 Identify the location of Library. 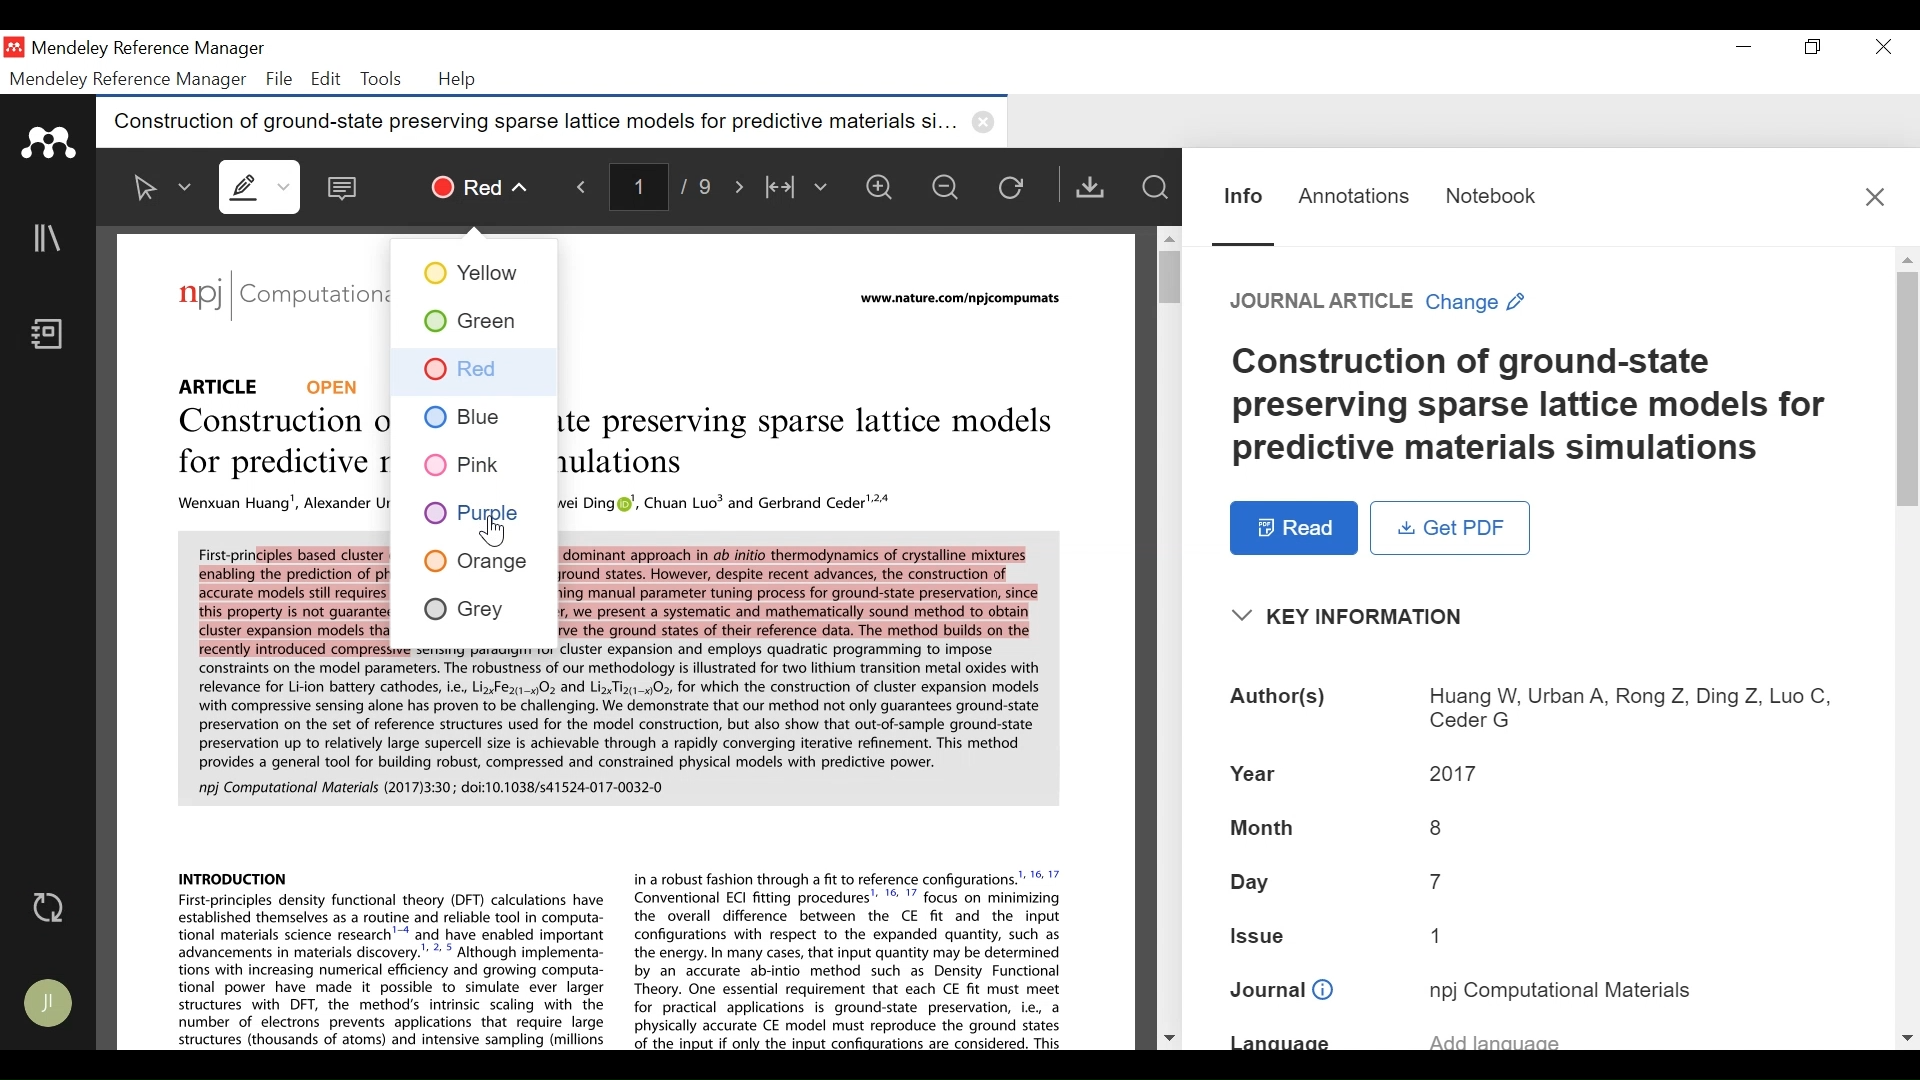
(49, 237).